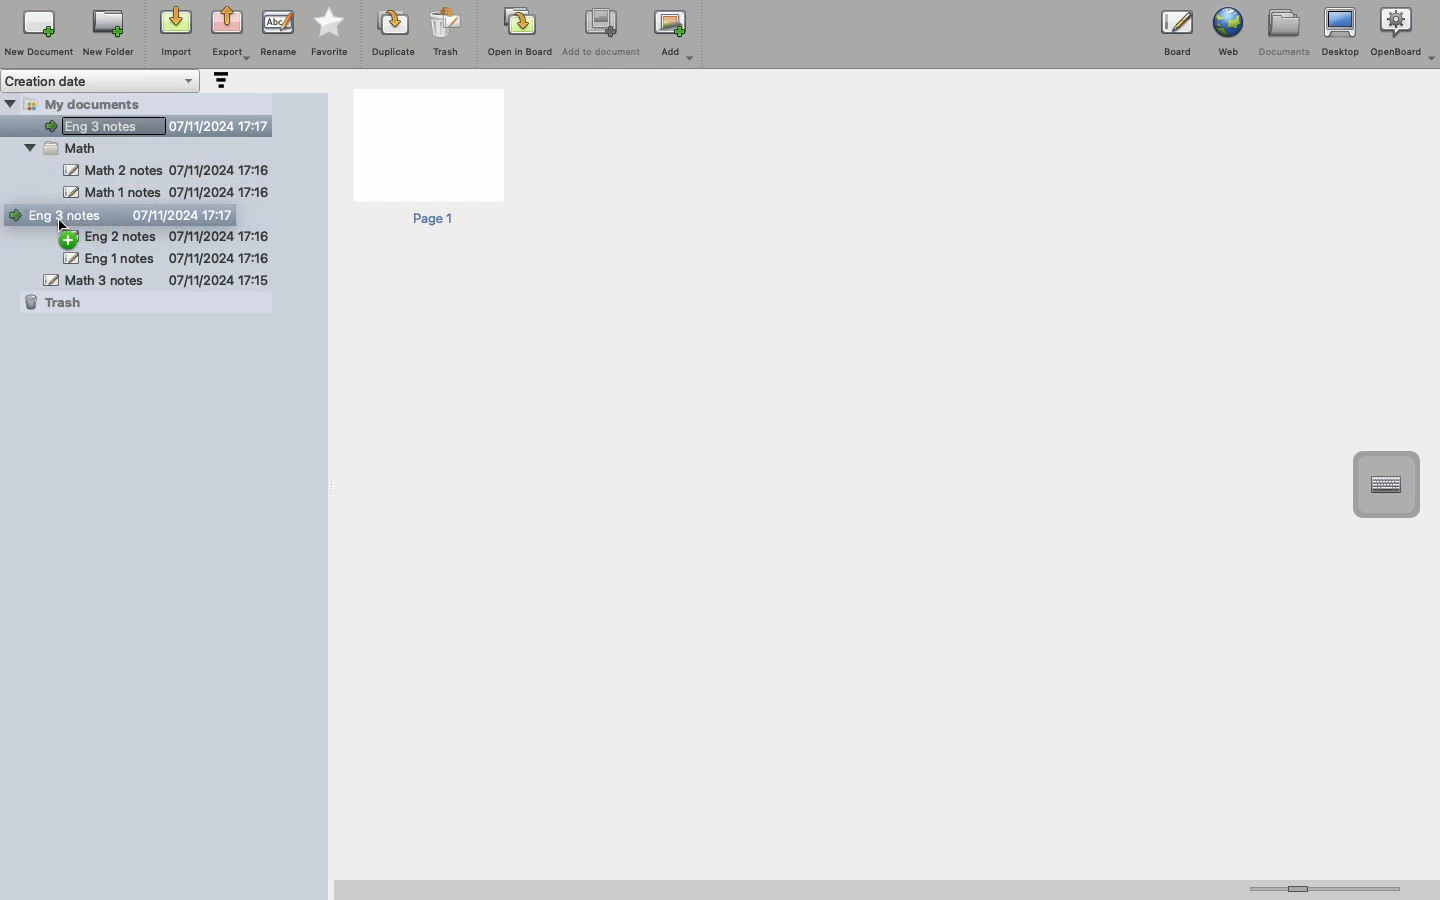 The image size is (1440, 900). What do you see at coordinates (278, 32) in the screenshot?
I see `Rename` at bounding box center [278, 32].